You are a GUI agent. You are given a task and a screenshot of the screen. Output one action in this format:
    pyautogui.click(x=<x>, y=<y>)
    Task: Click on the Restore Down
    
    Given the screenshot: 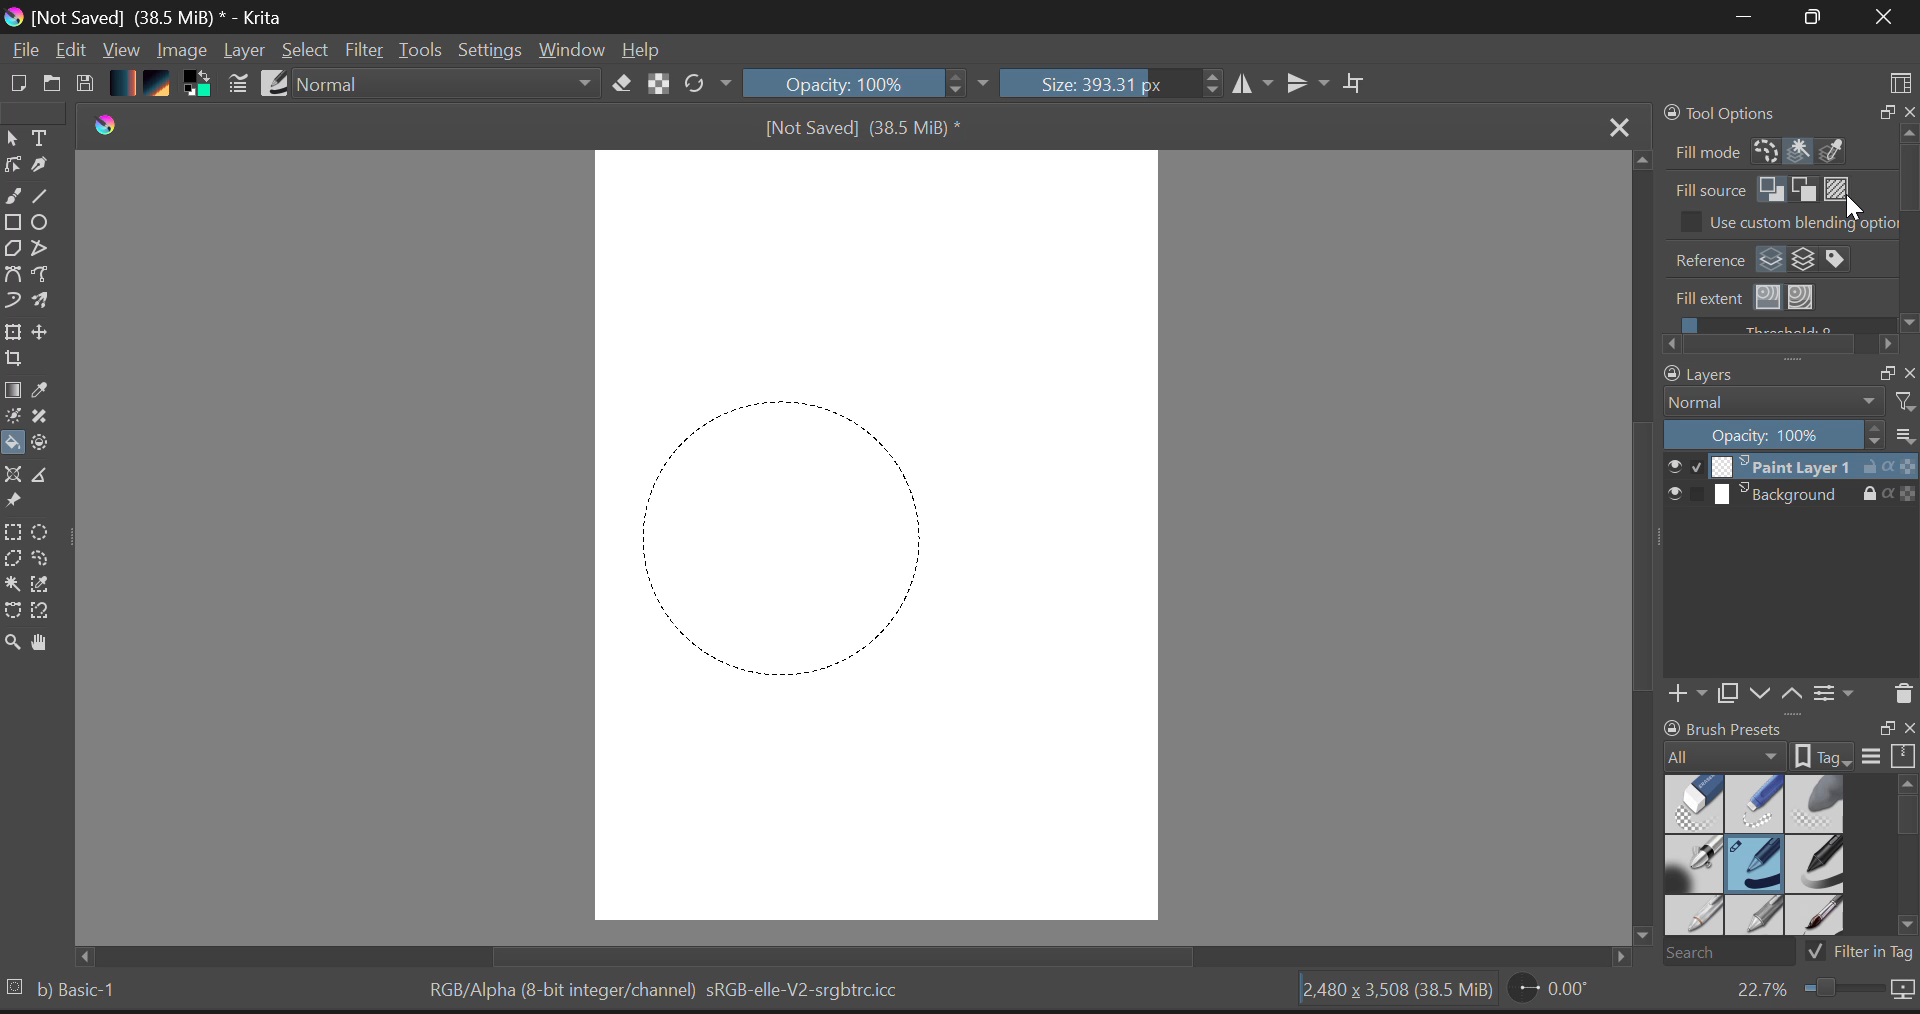 What is the action you would take?
    pyautogui.click(x=1741, y=18)
    